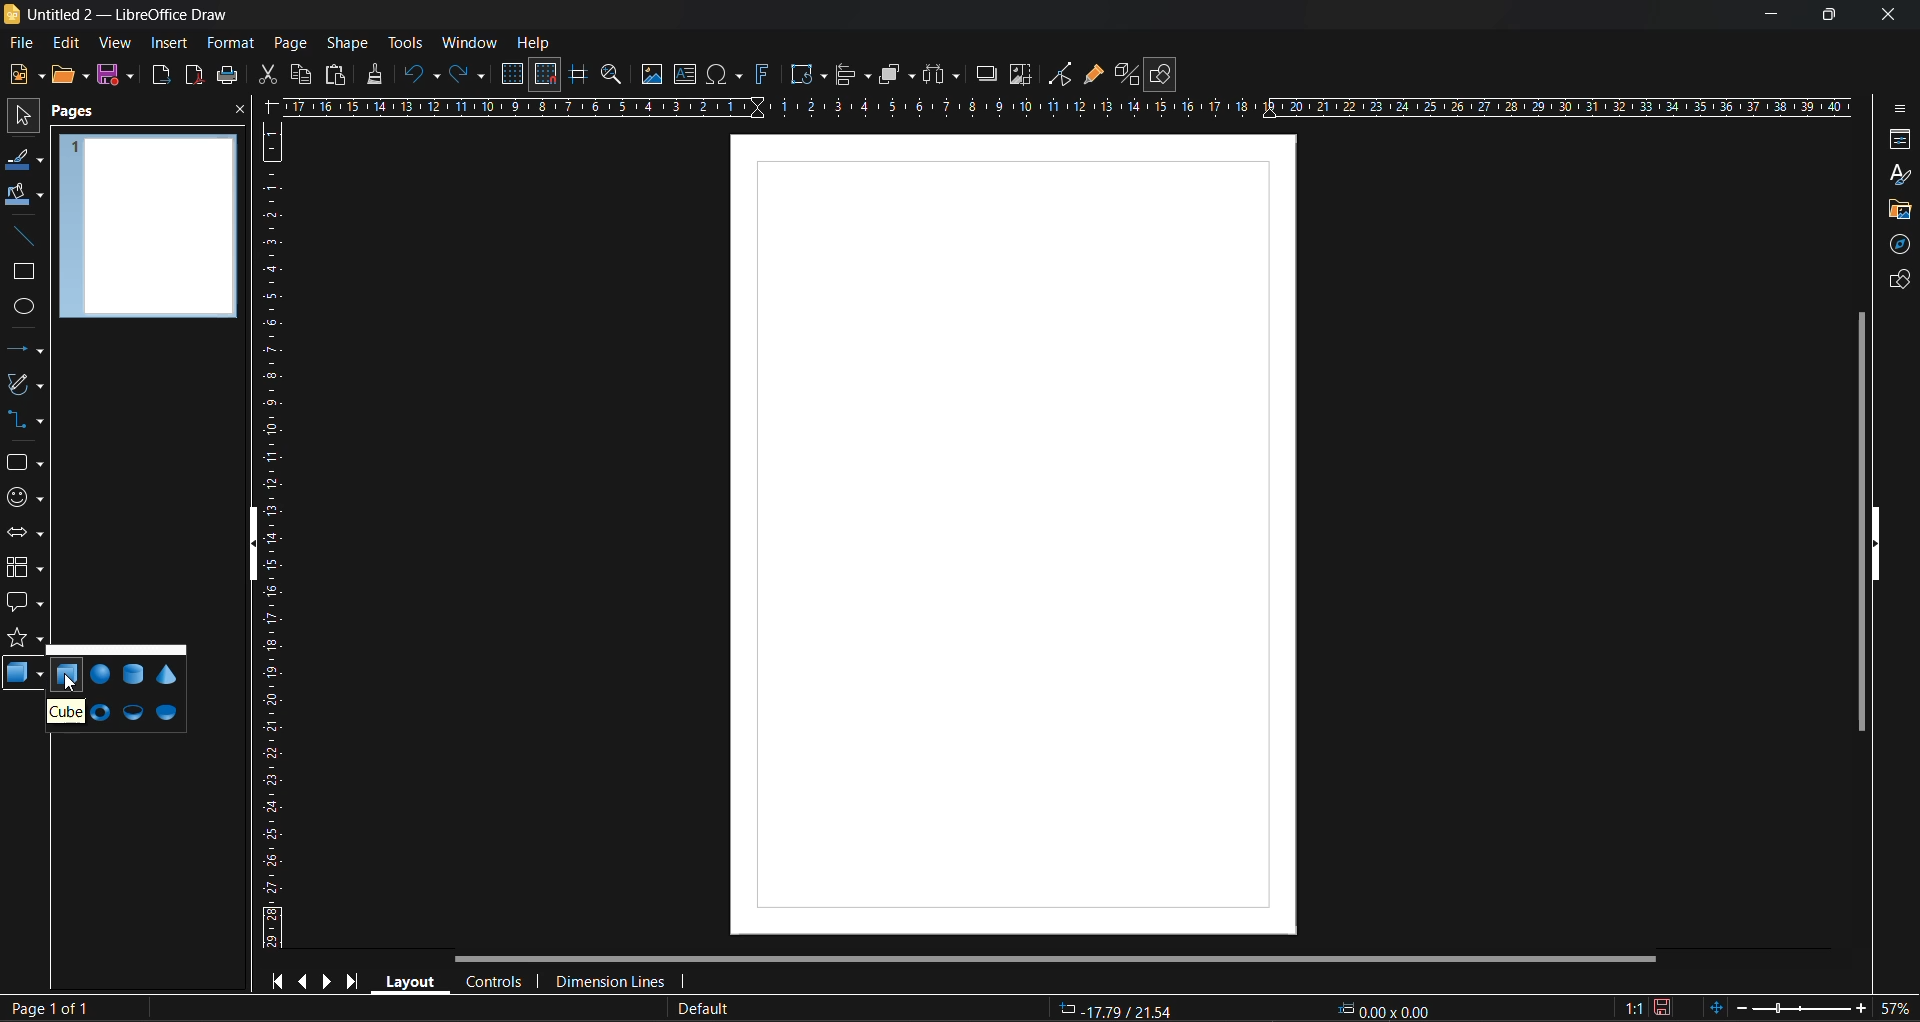 Image resolution: width=1920 pixels, height=1022 pixels. What do you see at coordinates (132, 675) in the screenshot?
I see `cylinder` at bounding box center [132, 675].